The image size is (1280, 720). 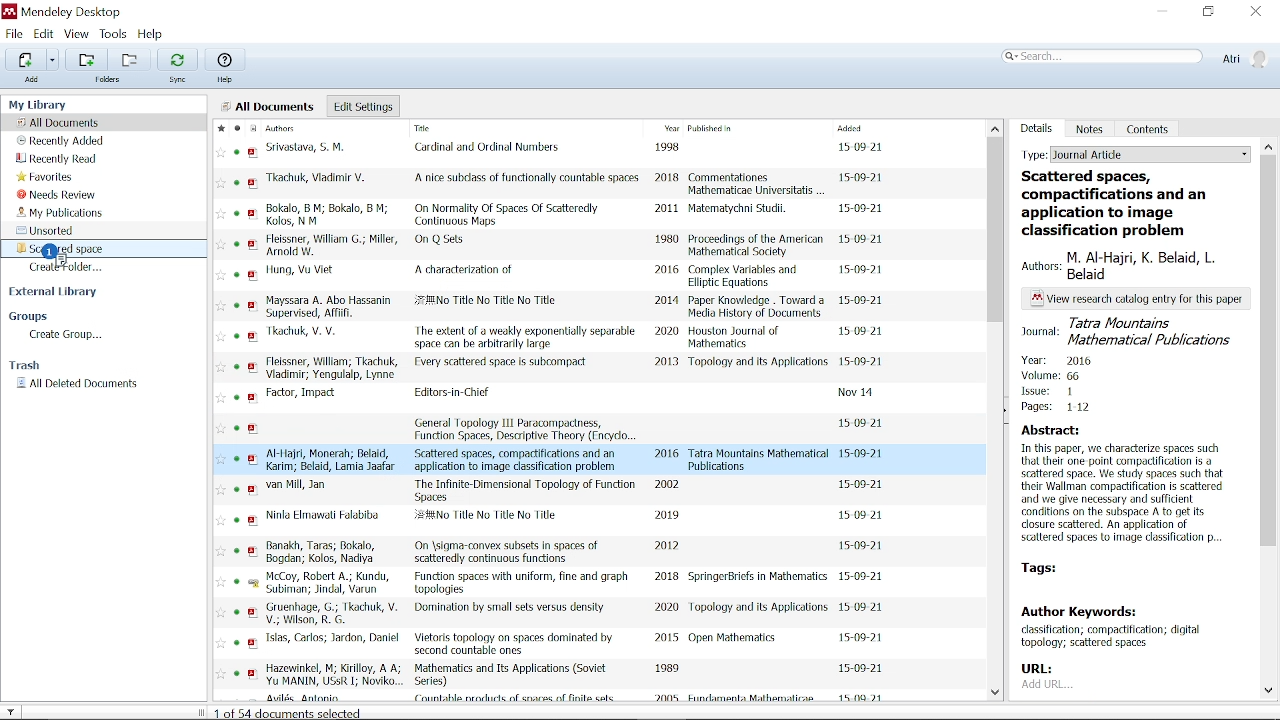 What do you see at coordinates (863, 576) in the screenshot?
I see `date` at bounding box center [863, 576].